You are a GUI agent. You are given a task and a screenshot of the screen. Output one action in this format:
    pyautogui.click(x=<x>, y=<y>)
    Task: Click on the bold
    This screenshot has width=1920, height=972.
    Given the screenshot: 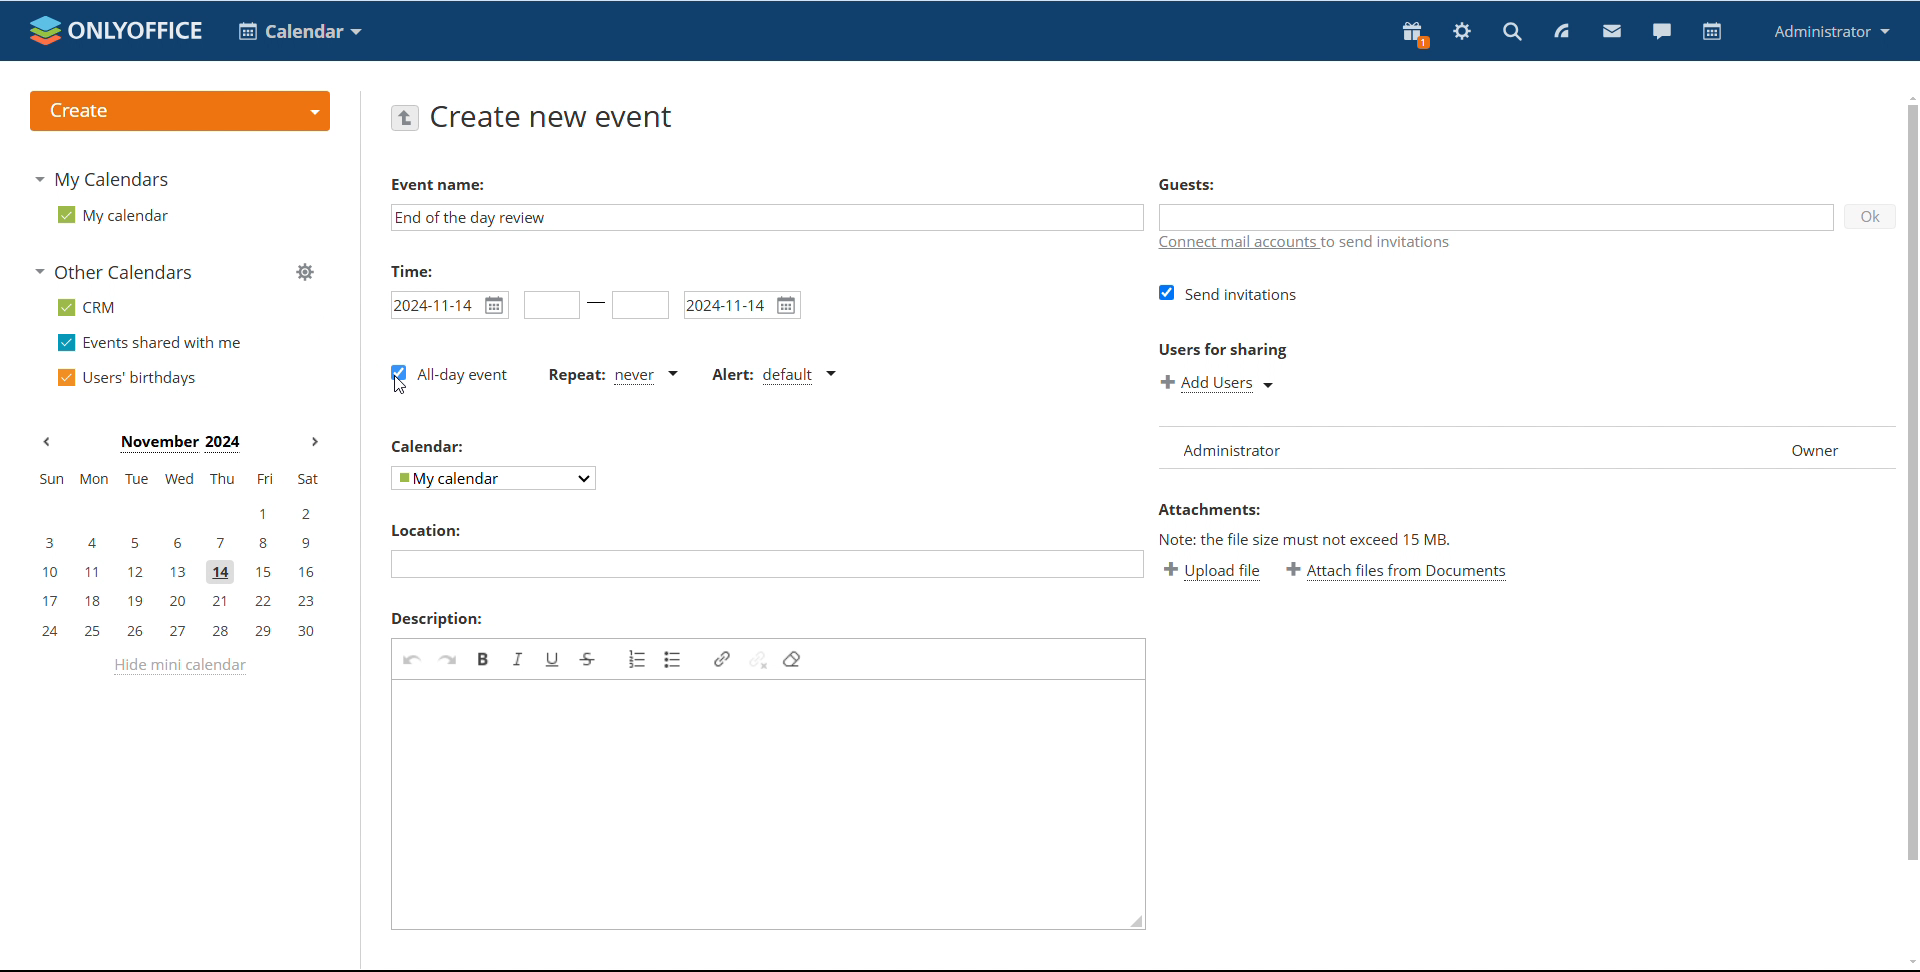 What is the action you would take?
    pyautogui.click(x=484, y=658)
    